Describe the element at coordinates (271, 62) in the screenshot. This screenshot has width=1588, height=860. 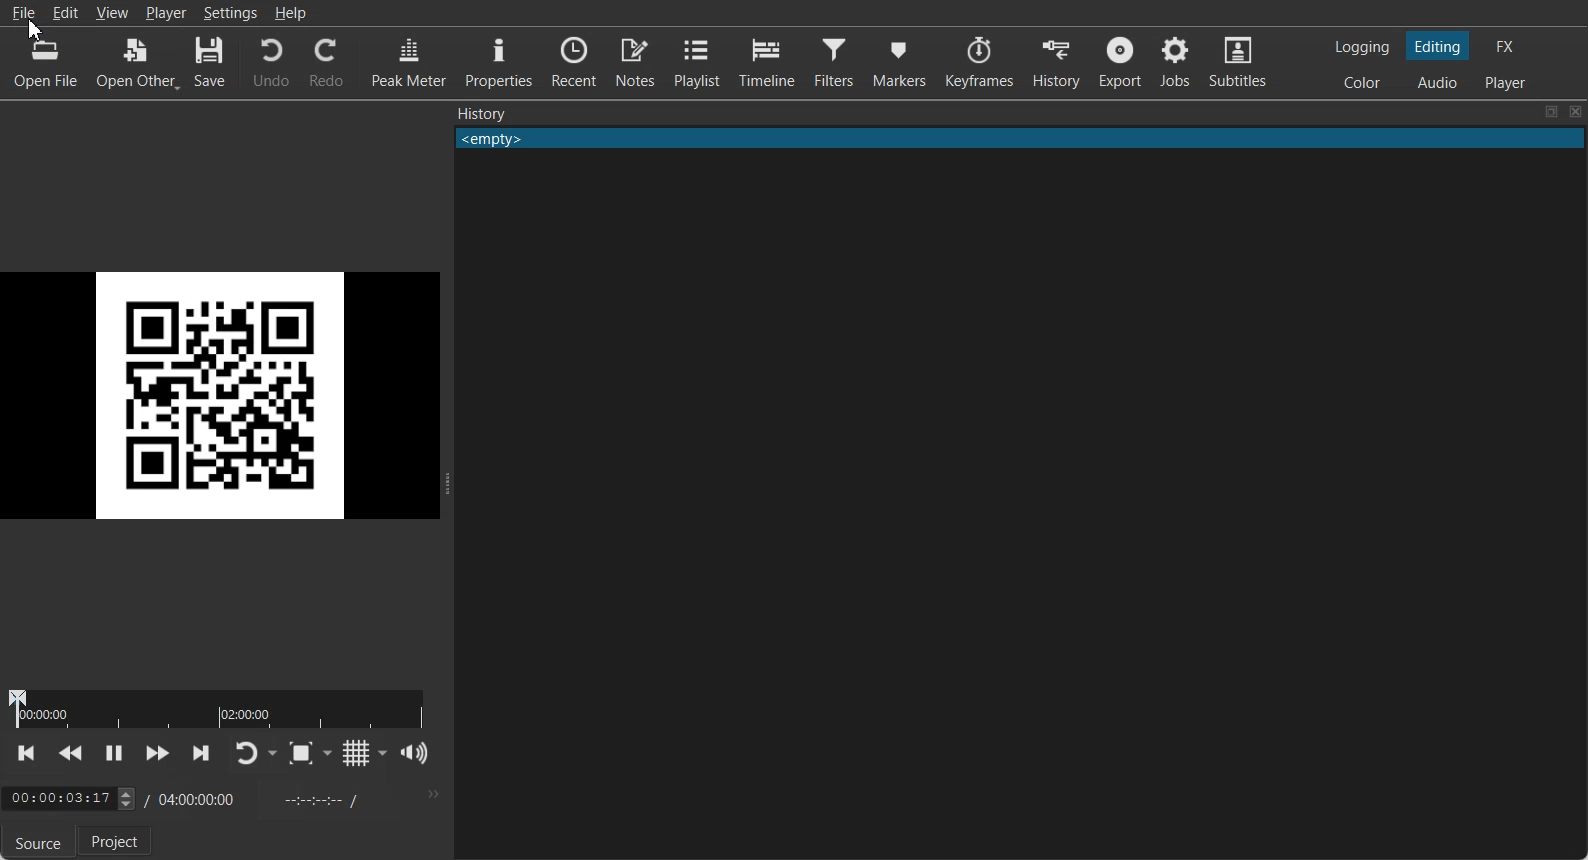
I see `Undo` at that location.